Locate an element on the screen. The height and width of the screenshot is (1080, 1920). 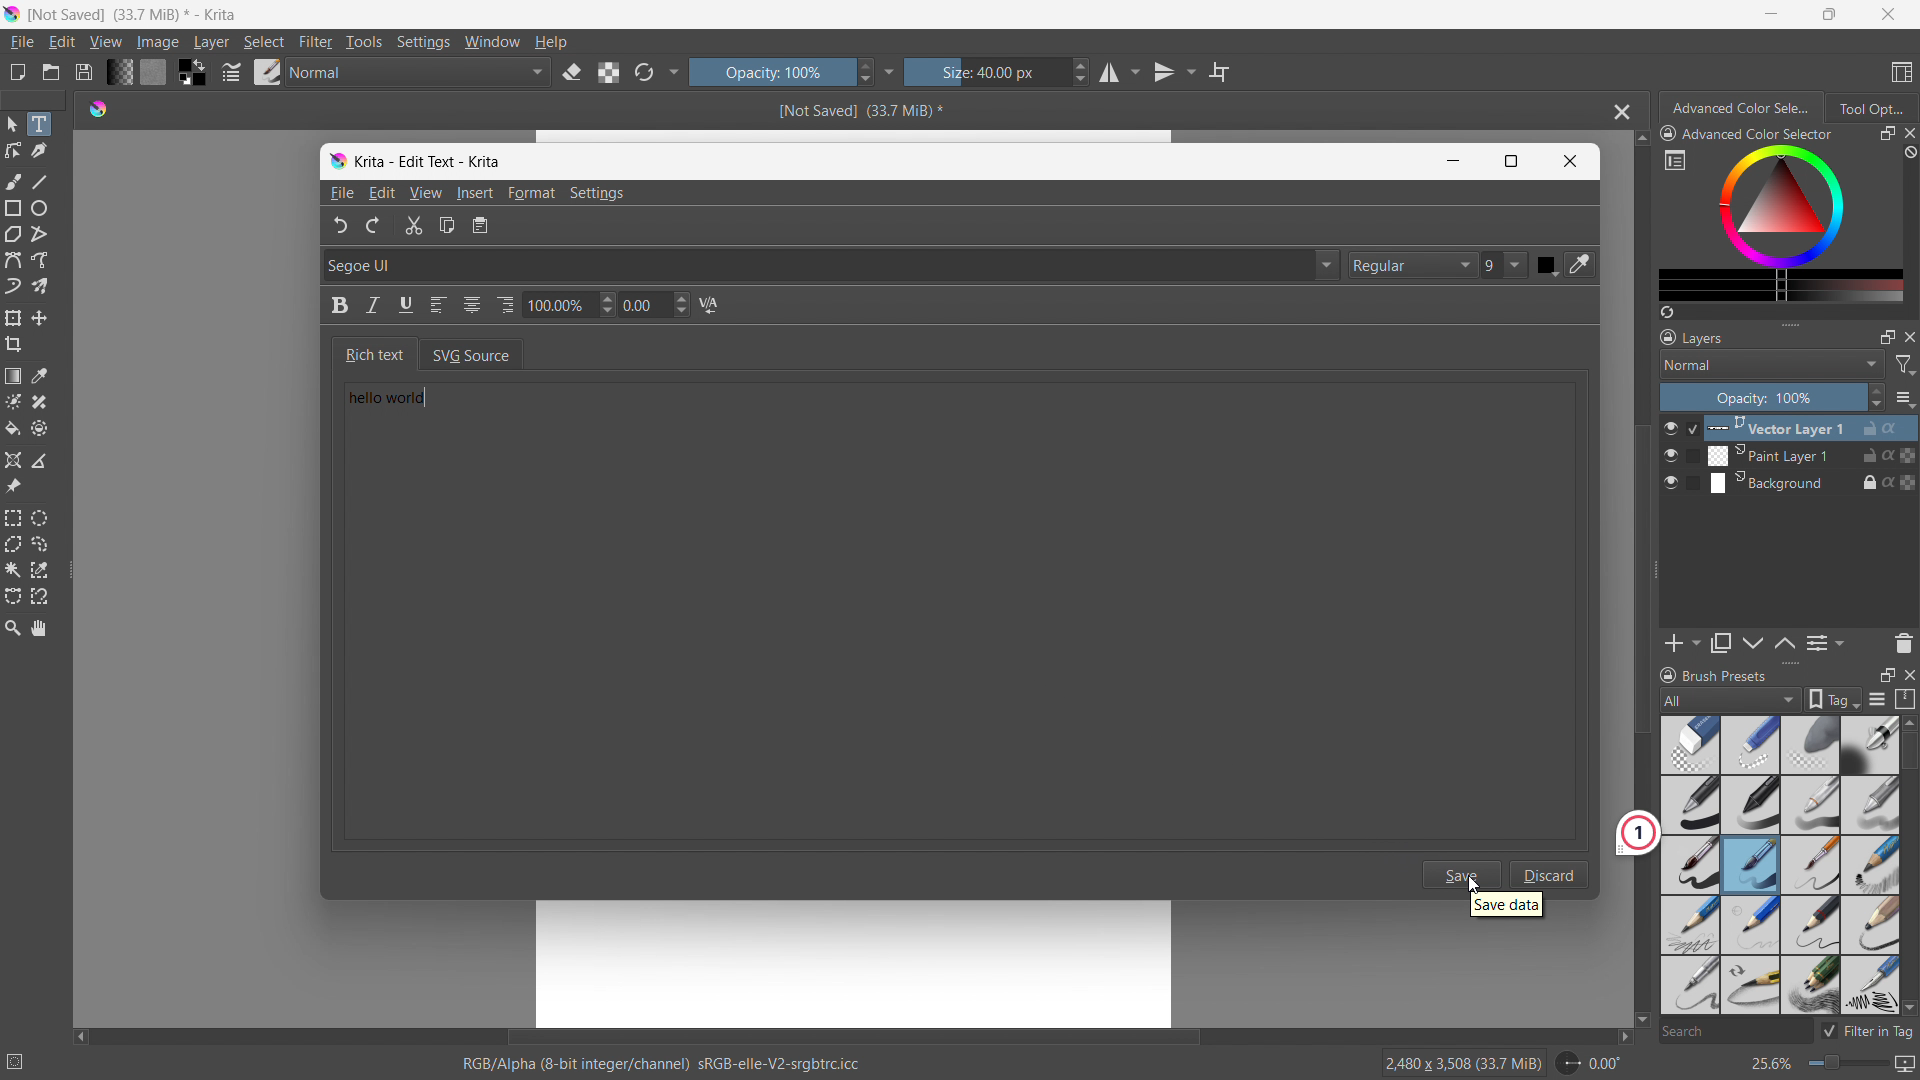
crop the image to an area is located at coordinates (14, 344).